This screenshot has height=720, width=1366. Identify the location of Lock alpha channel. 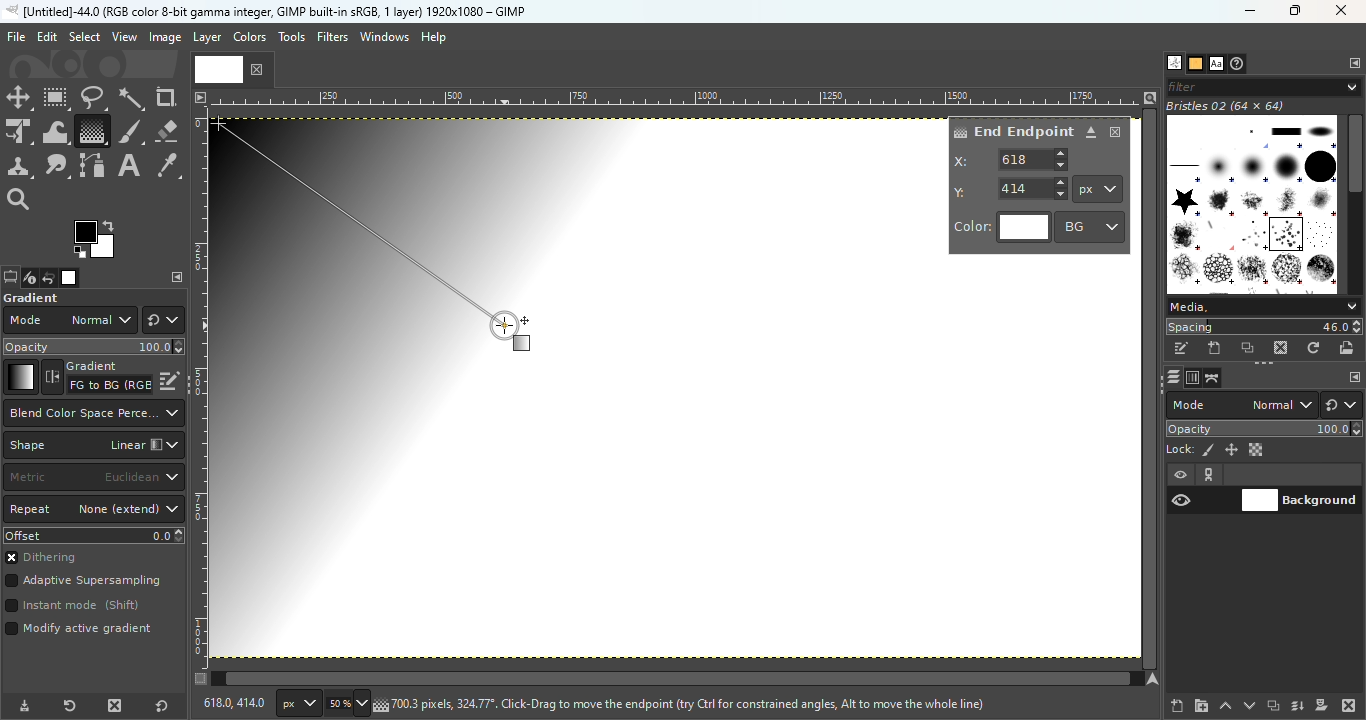
(1258, 450).